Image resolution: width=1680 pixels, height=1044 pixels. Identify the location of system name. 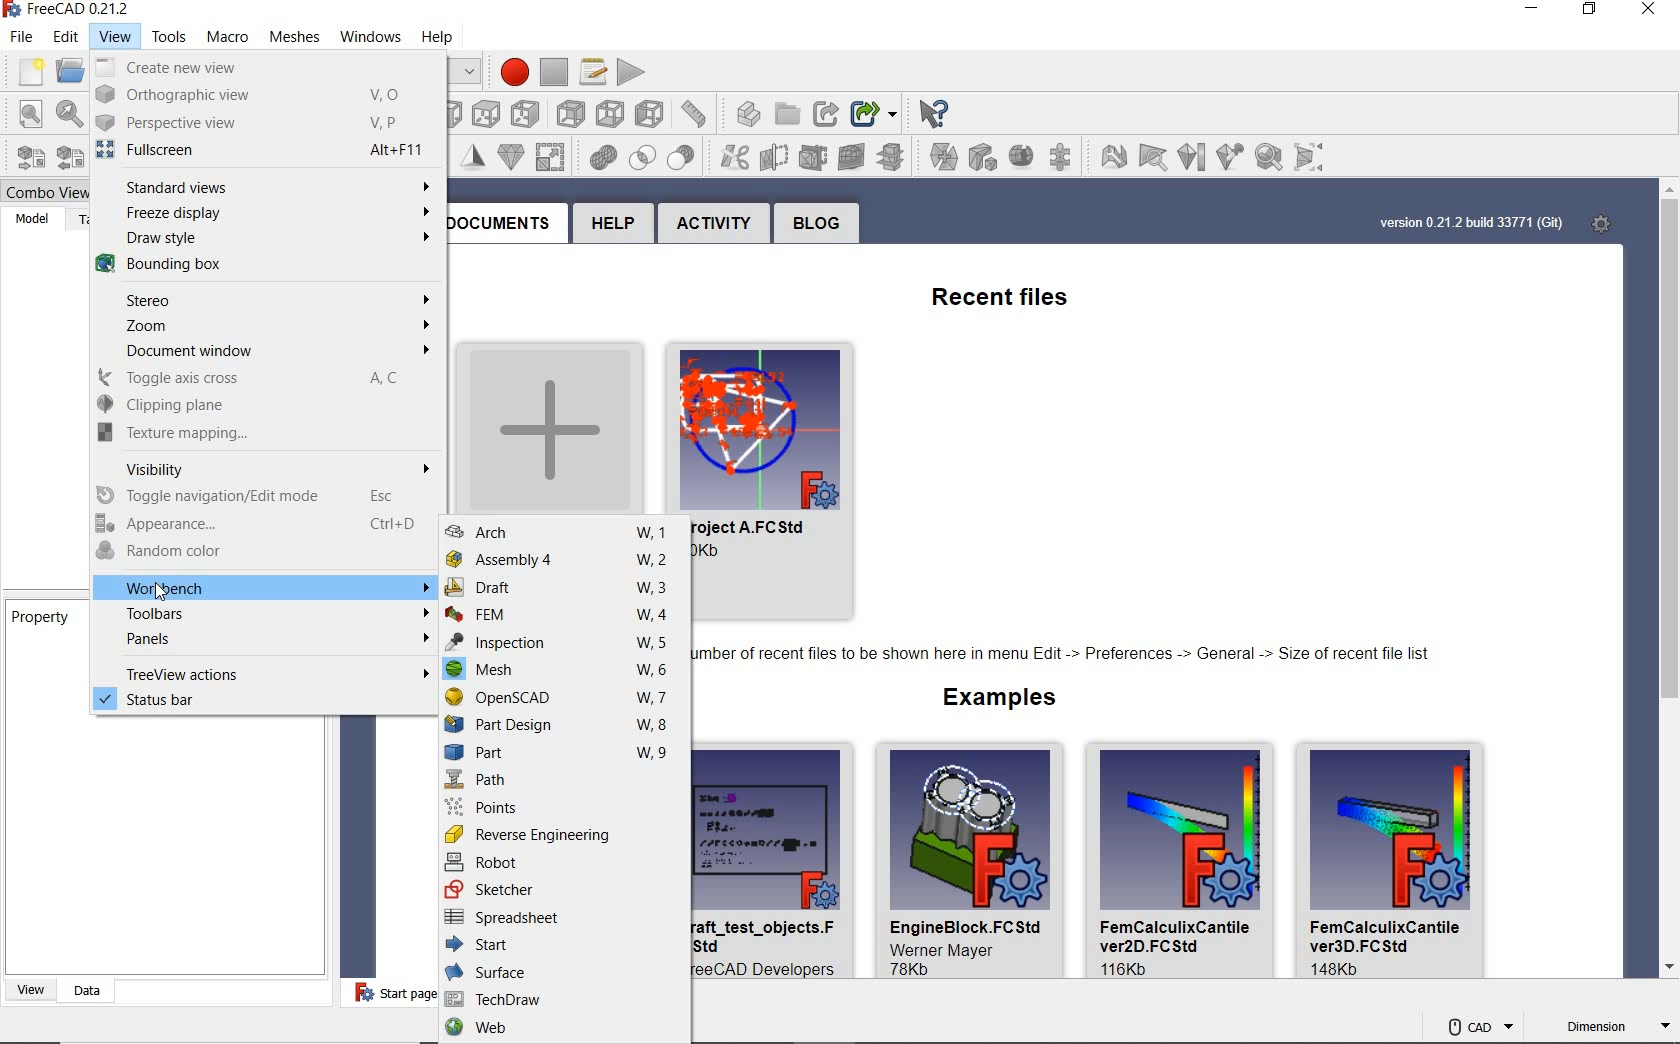
(70, 10).